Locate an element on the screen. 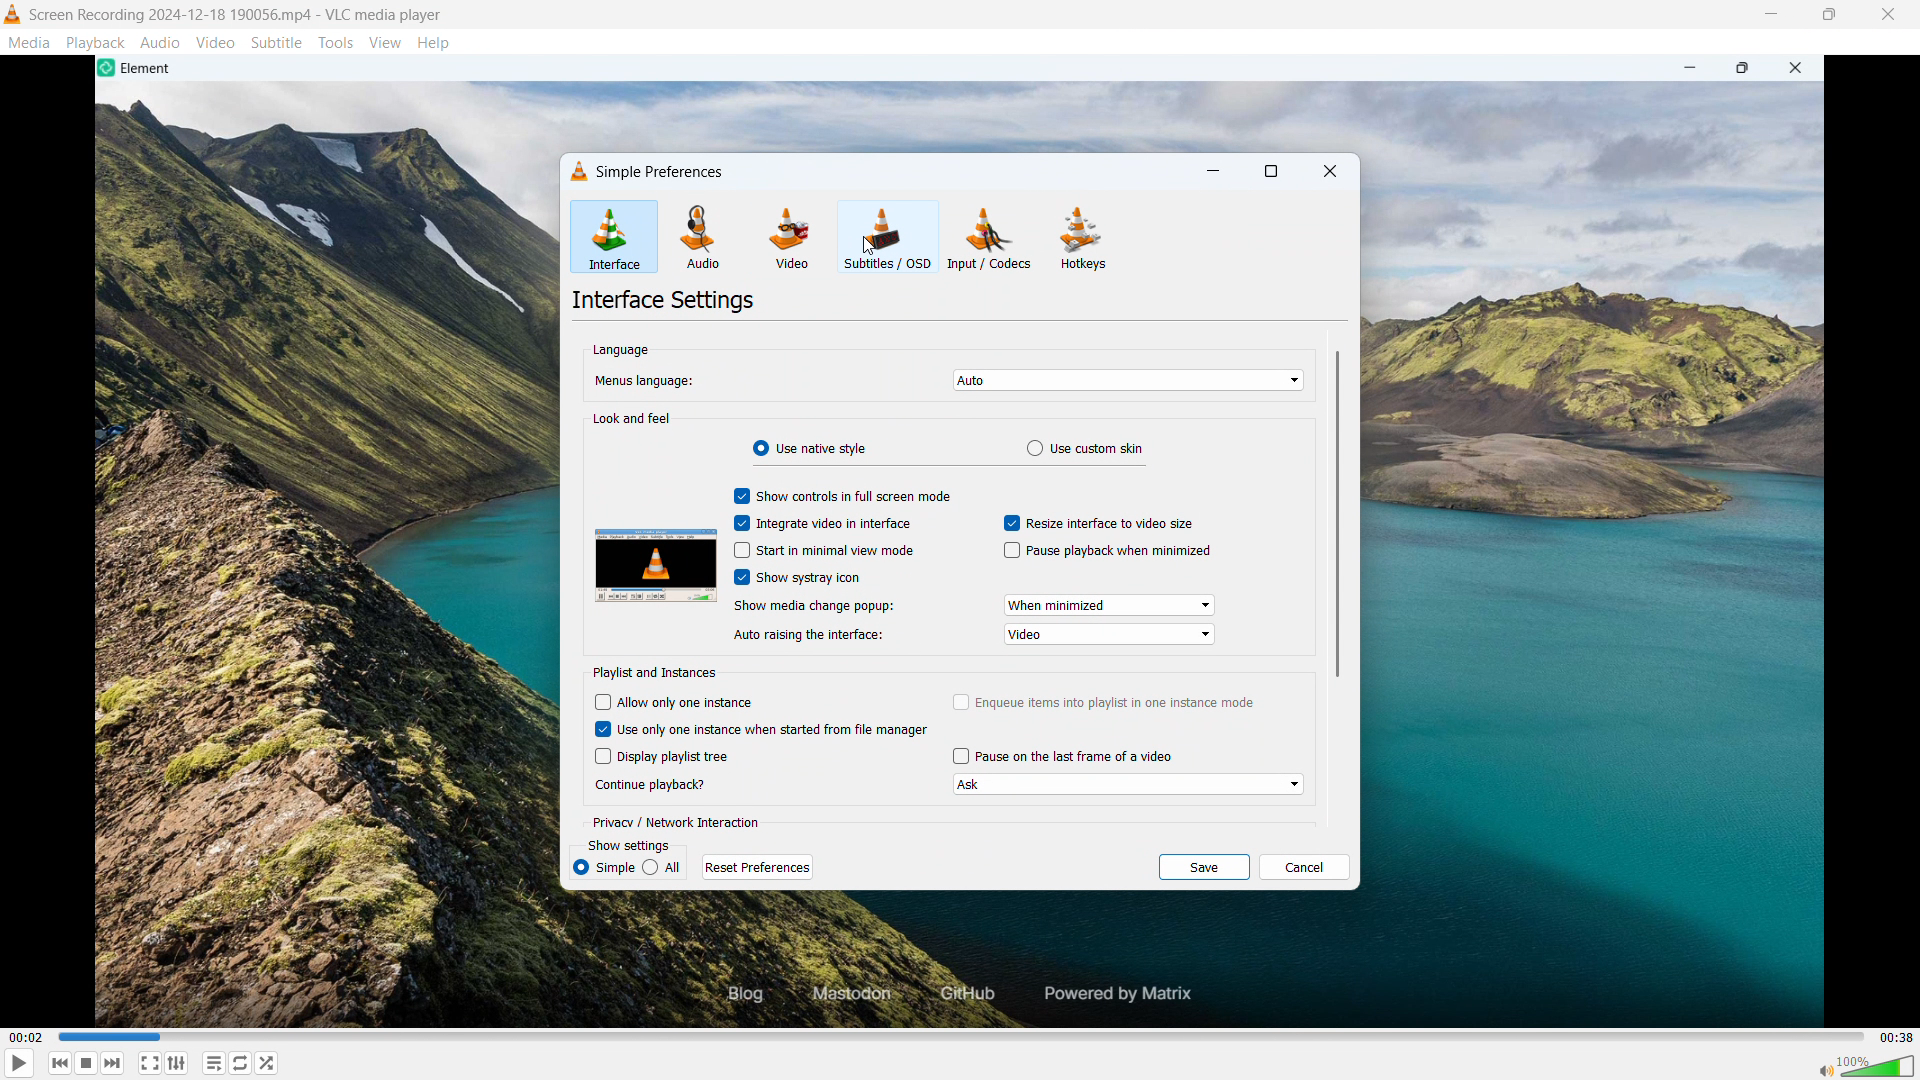  simple  is located at coordinates (603, 868).